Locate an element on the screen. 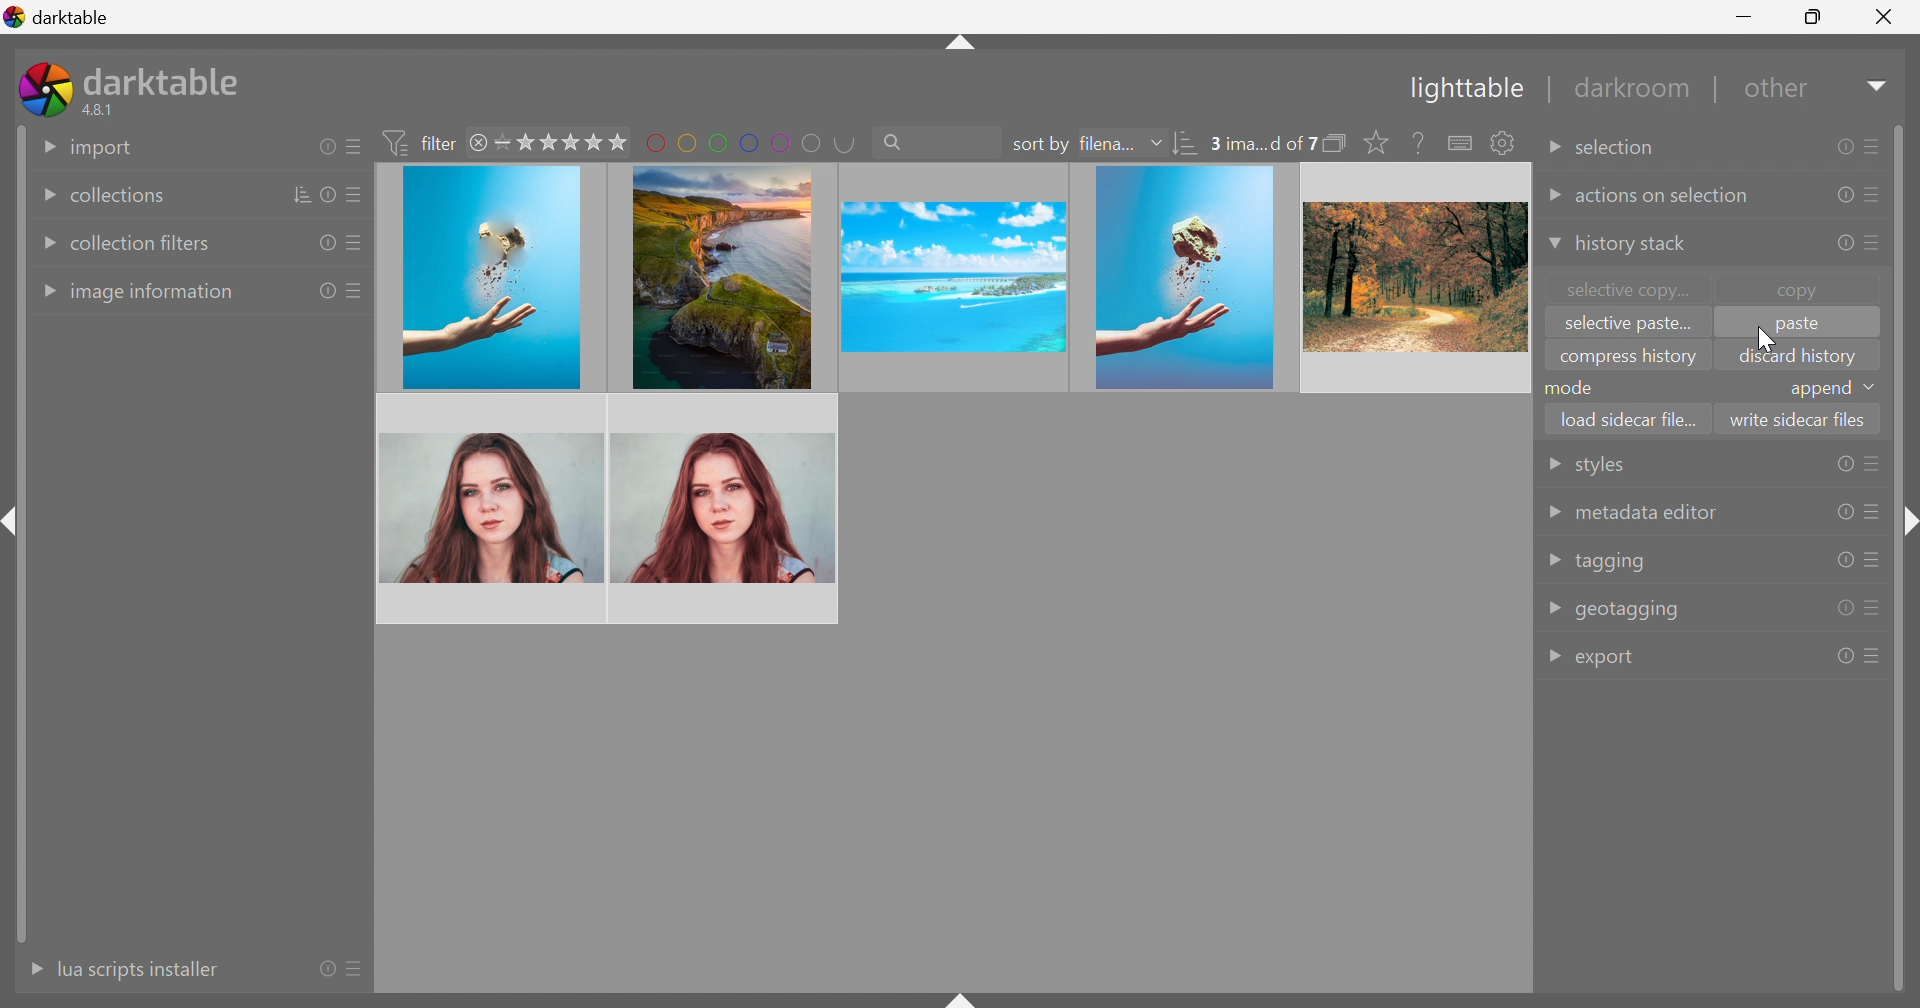 Image resolution: width=1920 pixels, height=1008 pixels. discard history is located at coordinates (1798, 356).